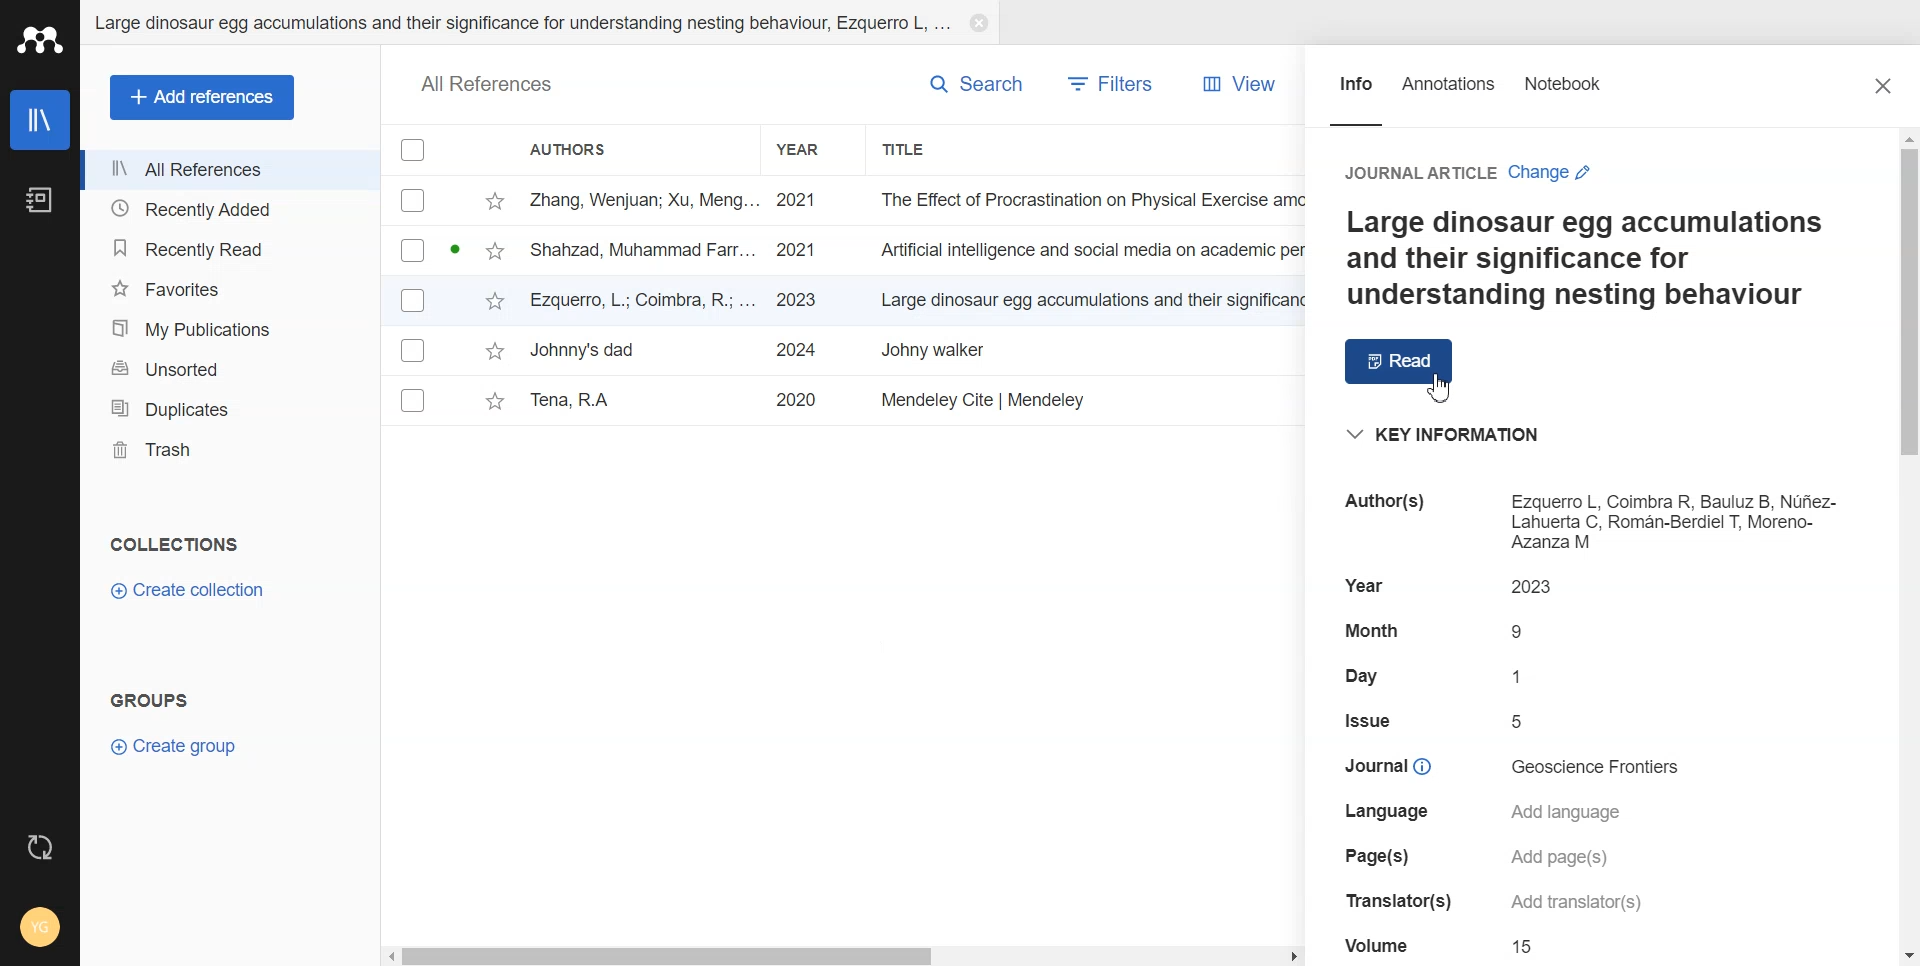 The width and height of the screenshot is (1920, 966). Describe the element at coordinates (1677, 521) in the screenshot. I see `text` at that location.